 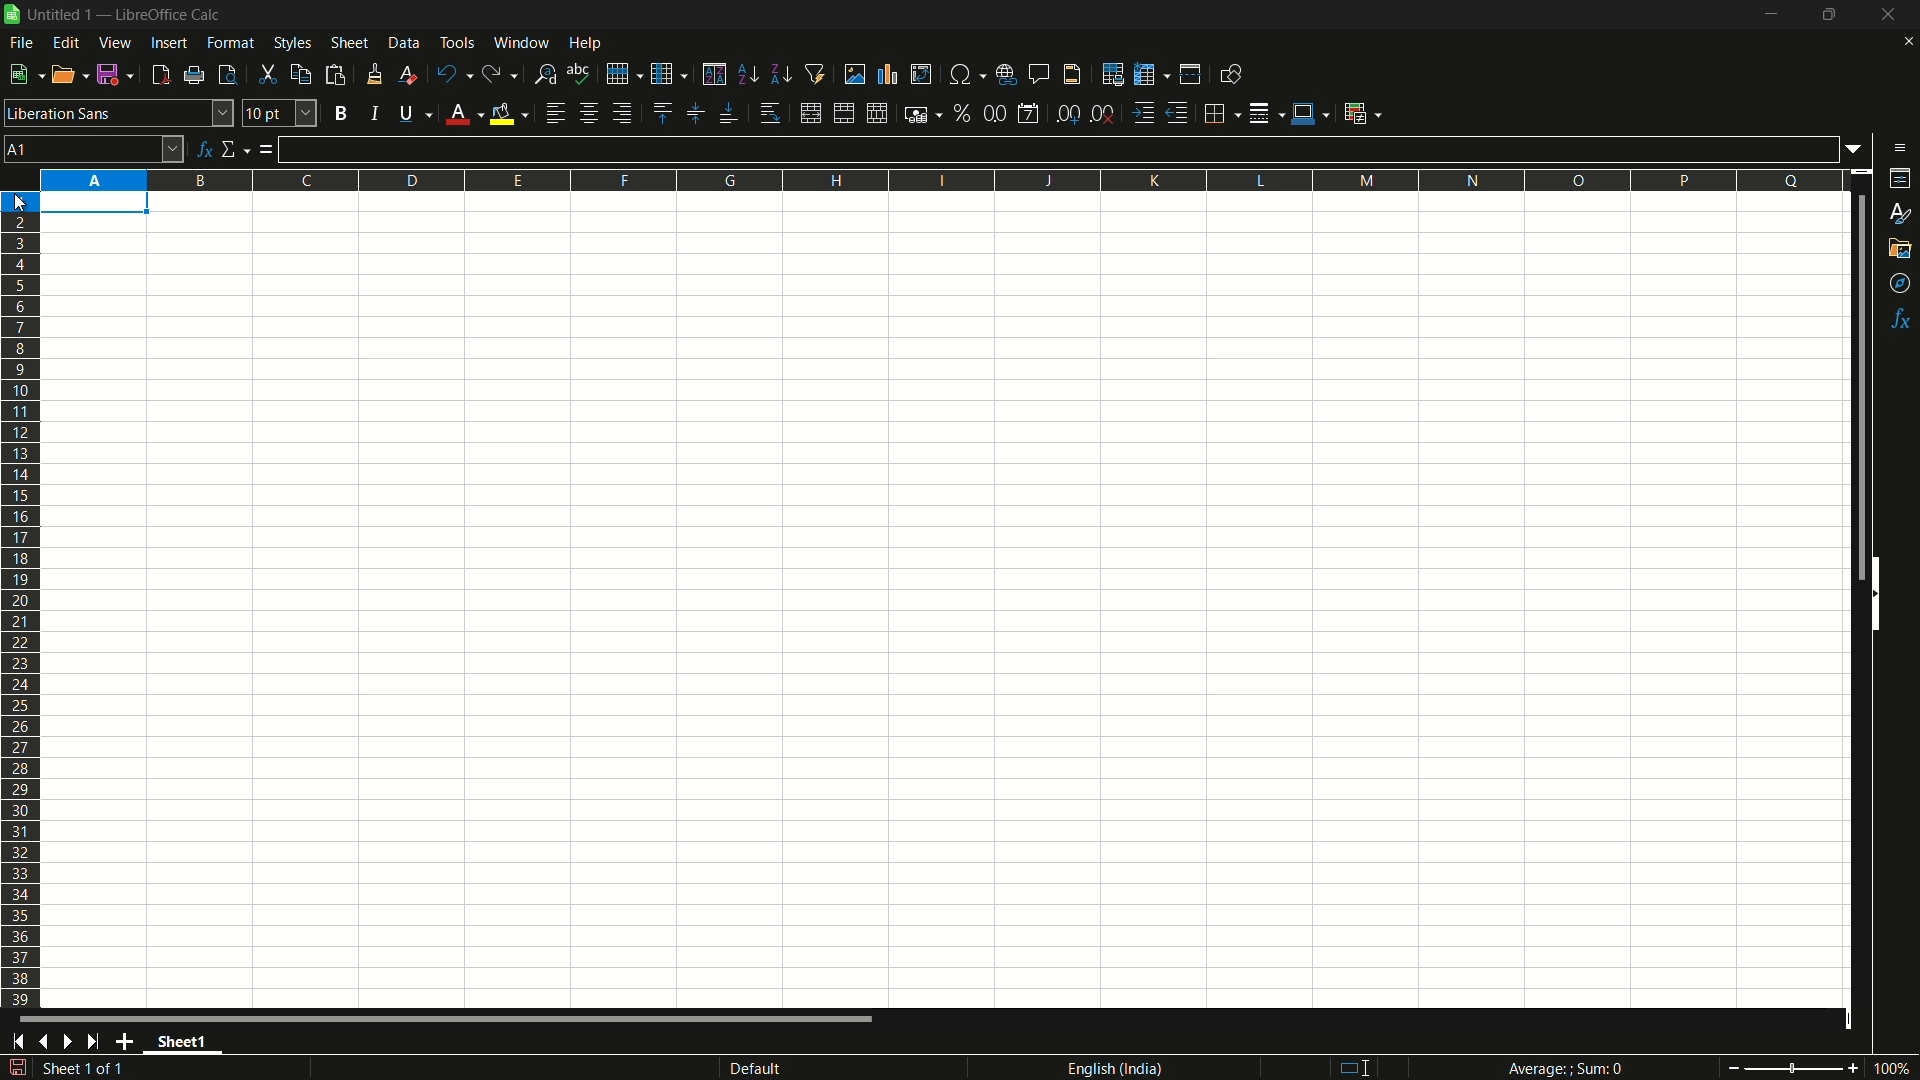 What do you see at coordinates (774, 114) in the screenshot?
I see `wrap text` at bounding box center [774, 114].